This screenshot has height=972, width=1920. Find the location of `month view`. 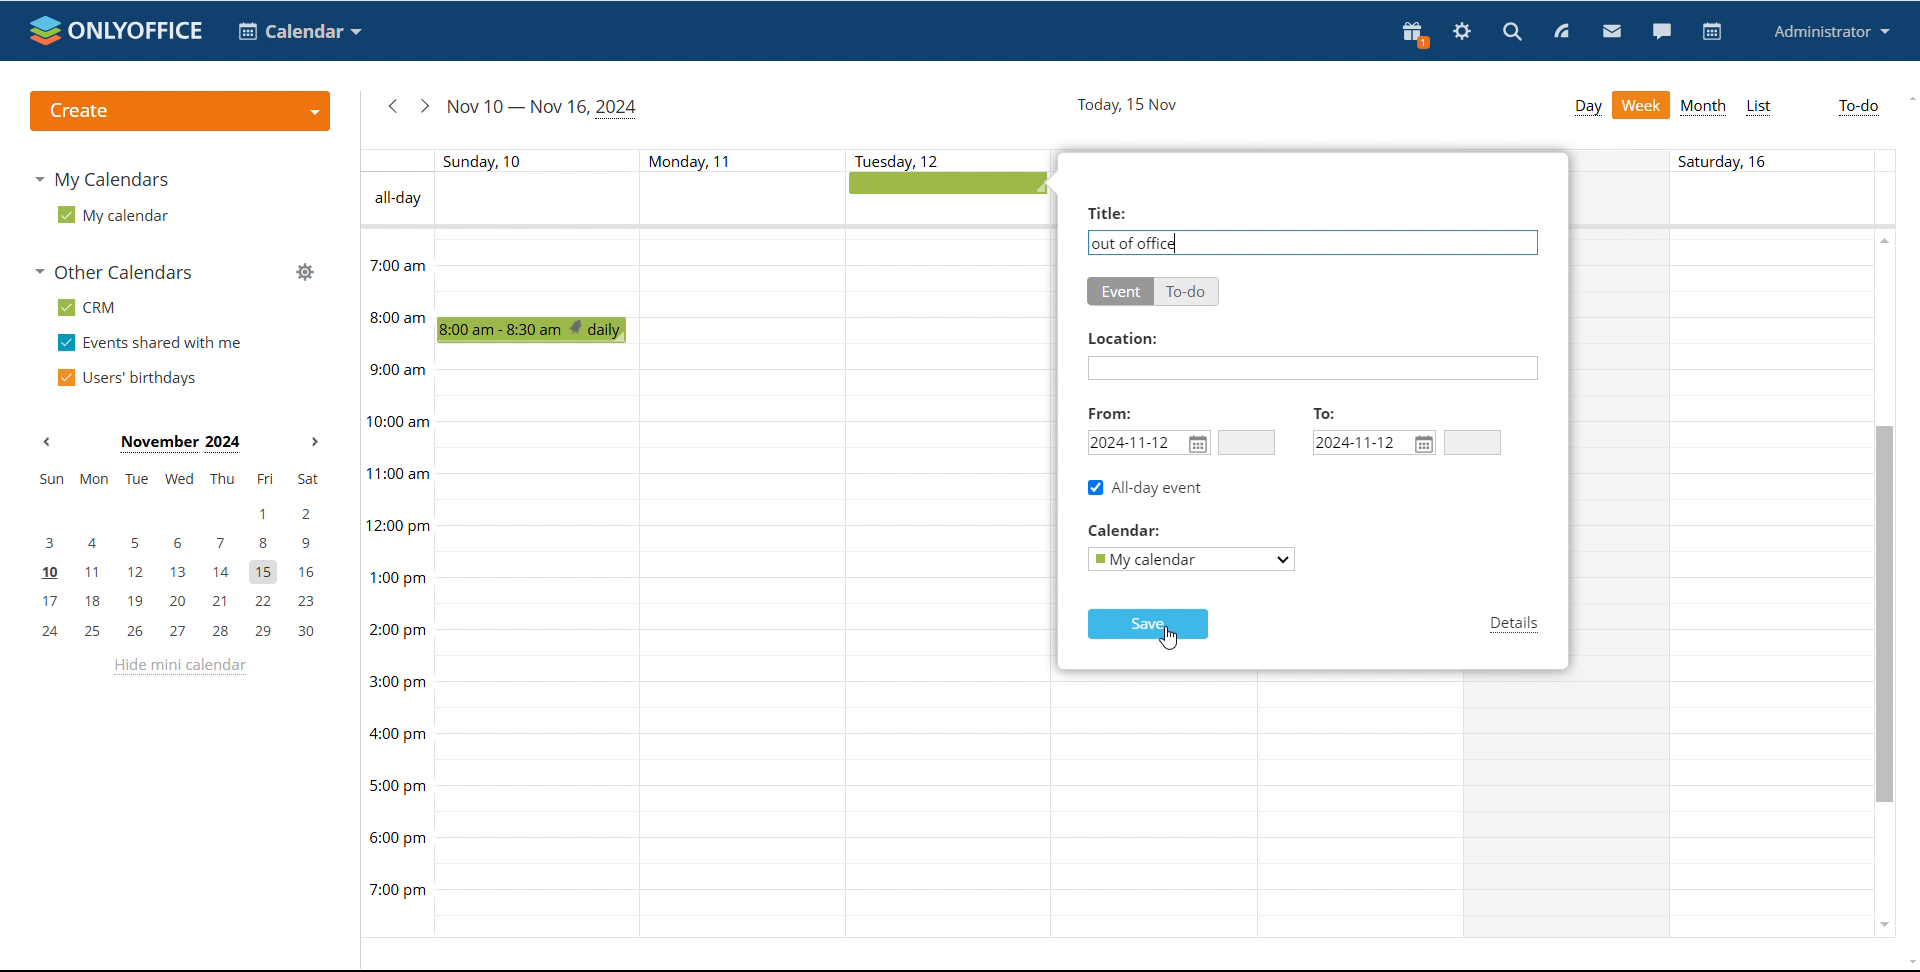

month view is located at coordinates (1704, 108).